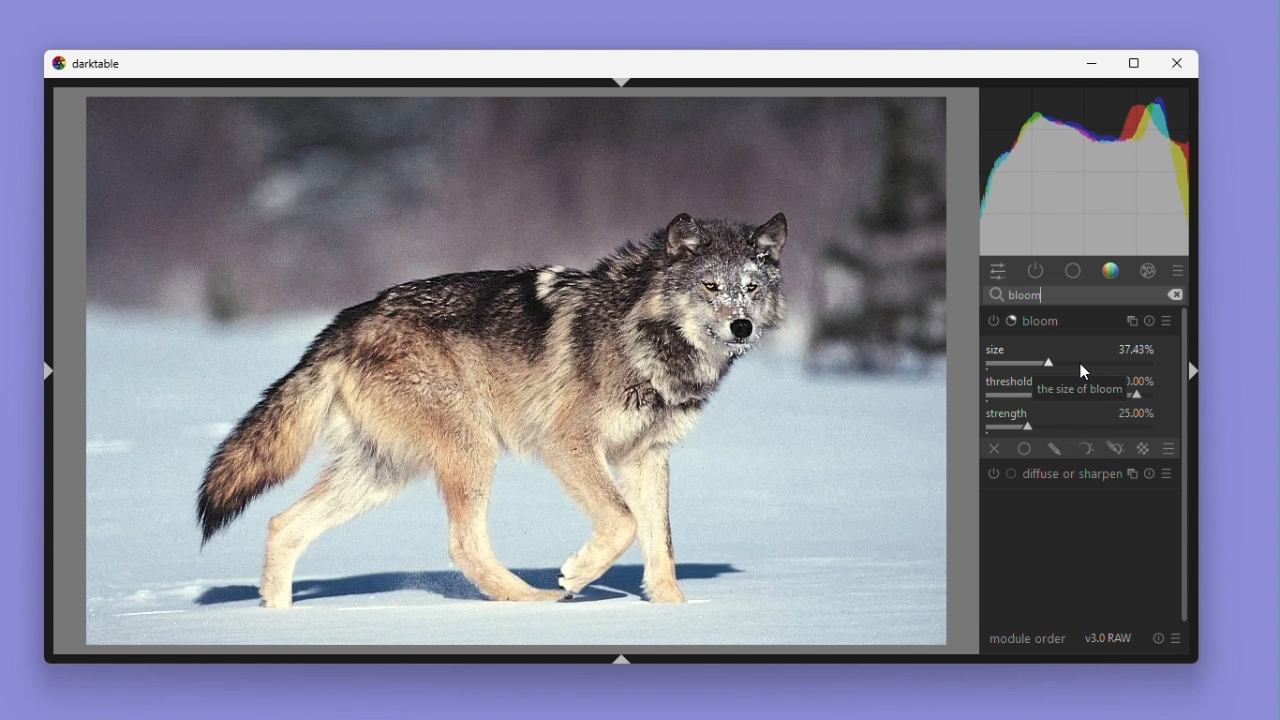 This screenshot has width=1280, height=720. What do you see at coordinates (1108, 638) in the screenshot?
I see `V 3.0 RAW` at bounding box center [1108, 638].